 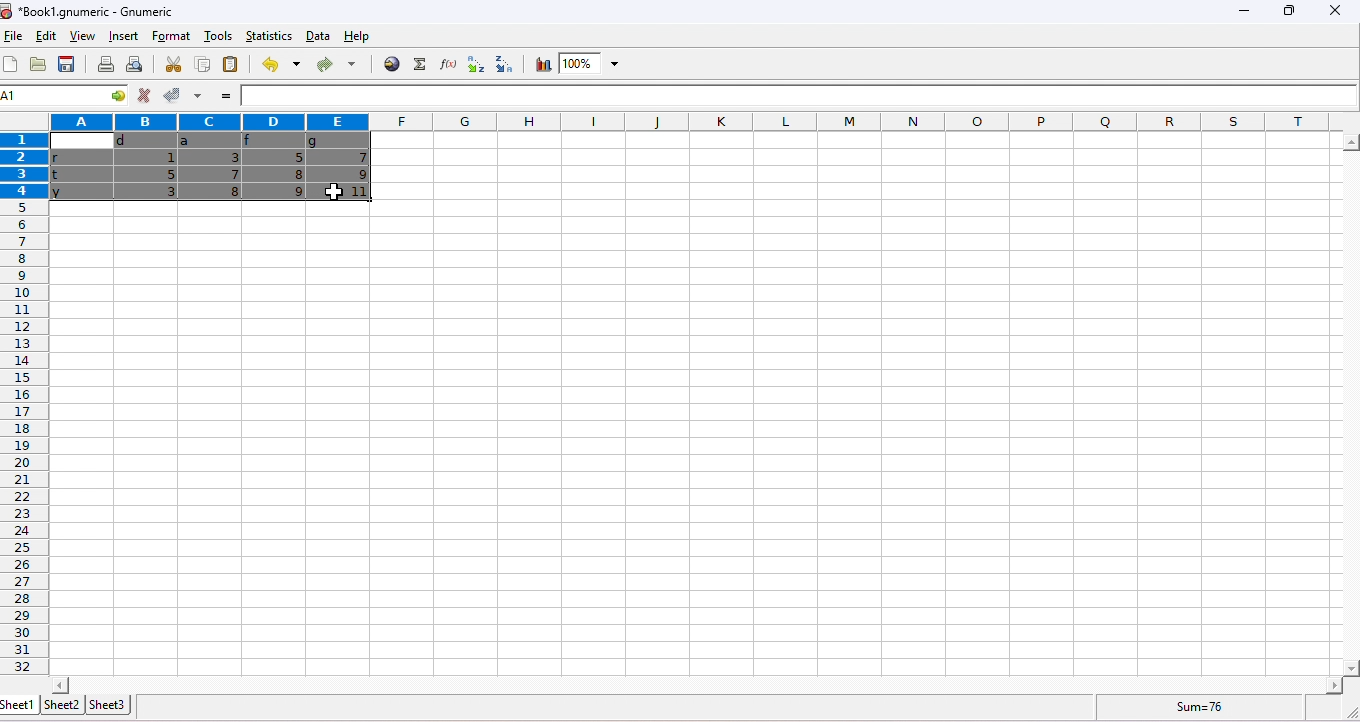 What do you see at coordinates (90, 11) in the screenshot?
I see `title` at bounding box center [90, 11].